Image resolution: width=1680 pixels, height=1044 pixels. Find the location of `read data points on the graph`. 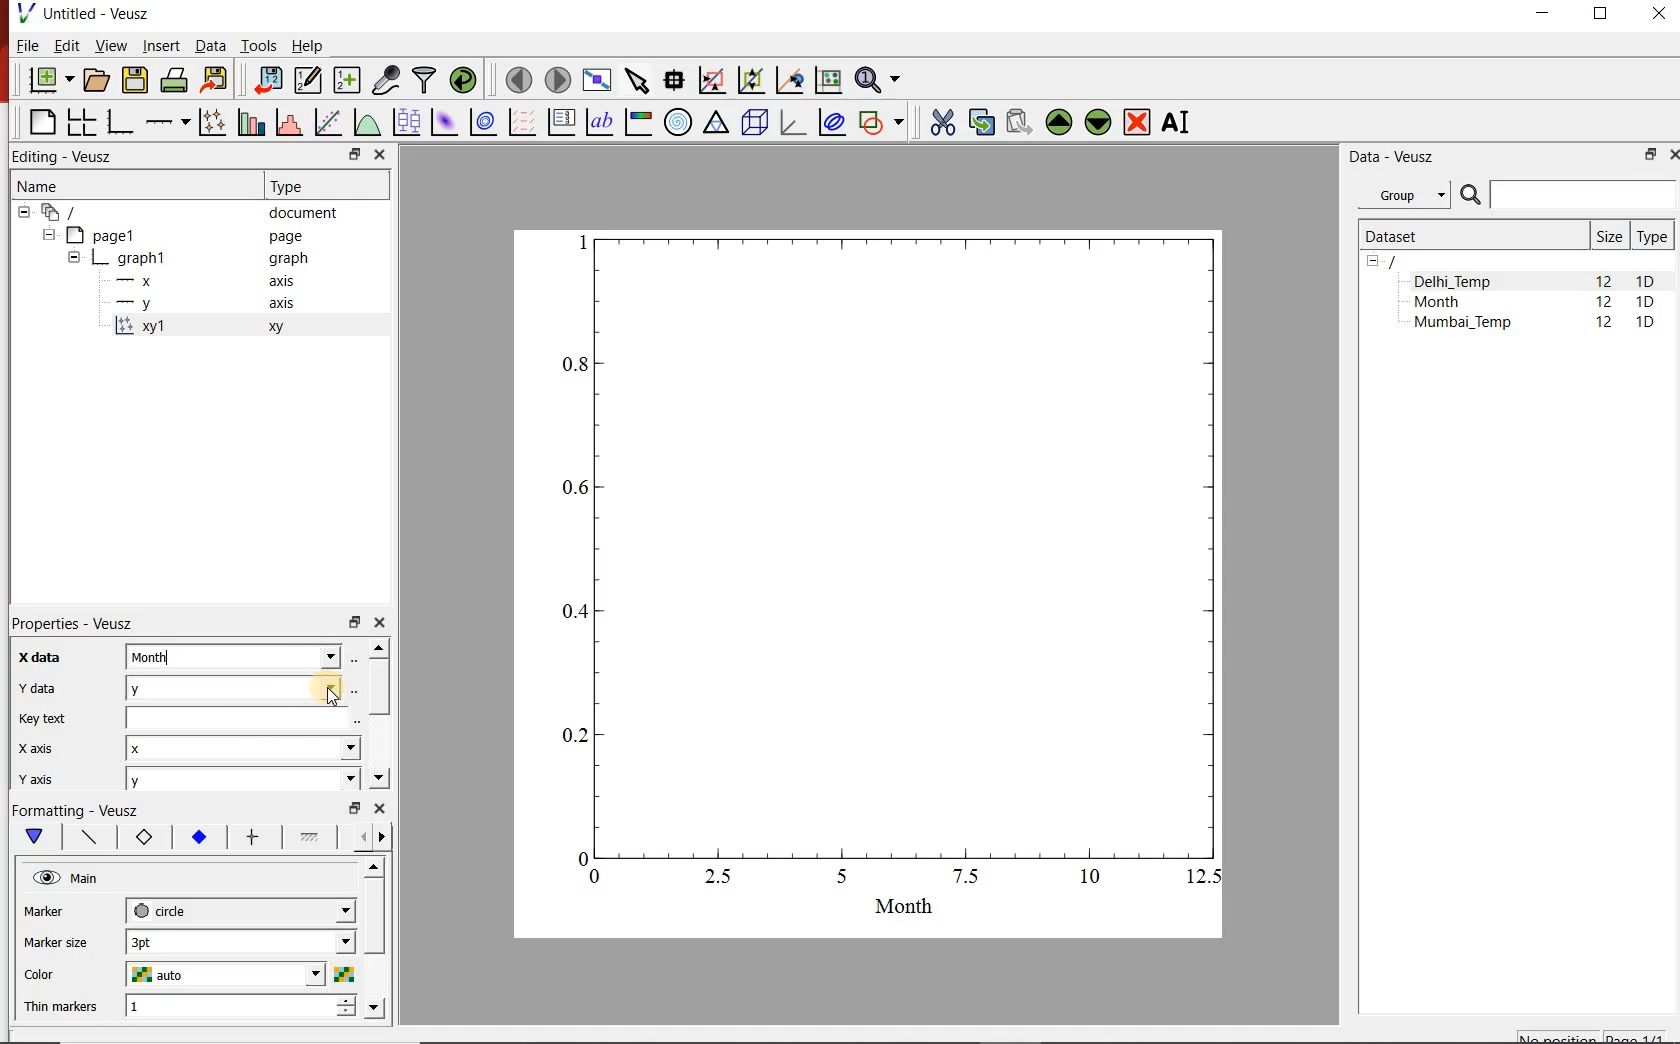

read data points on the graph is located at coordinates (674, 80).